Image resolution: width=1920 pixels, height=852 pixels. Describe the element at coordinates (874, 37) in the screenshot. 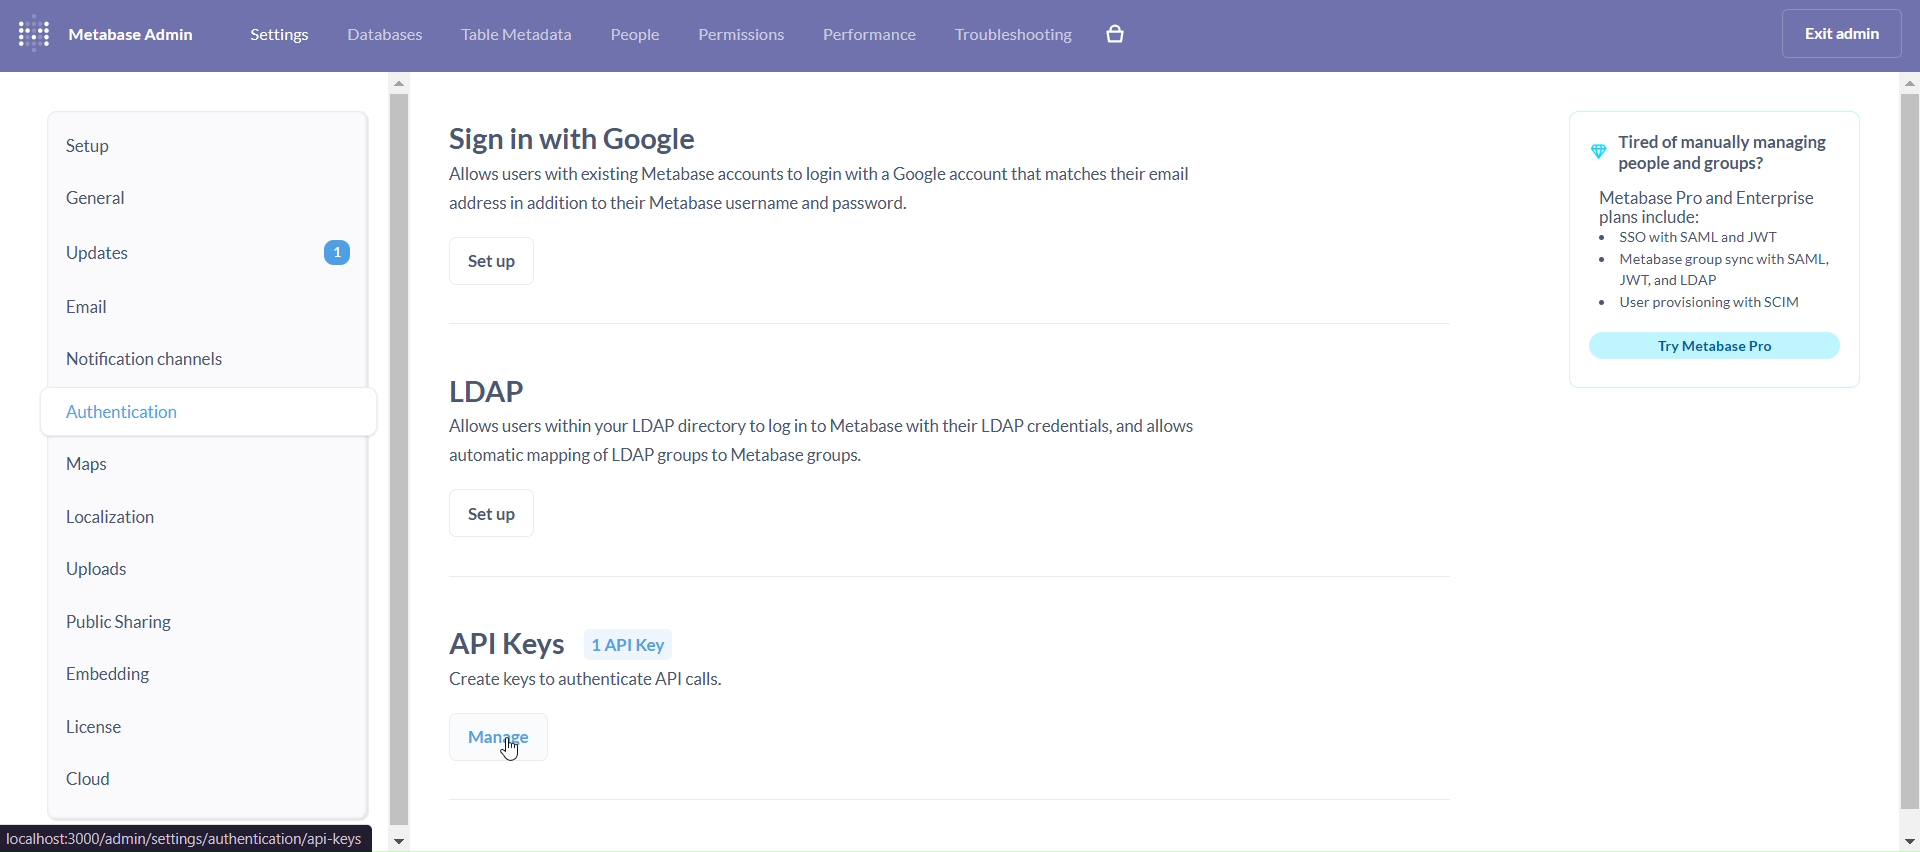

I see `performance` at that location.